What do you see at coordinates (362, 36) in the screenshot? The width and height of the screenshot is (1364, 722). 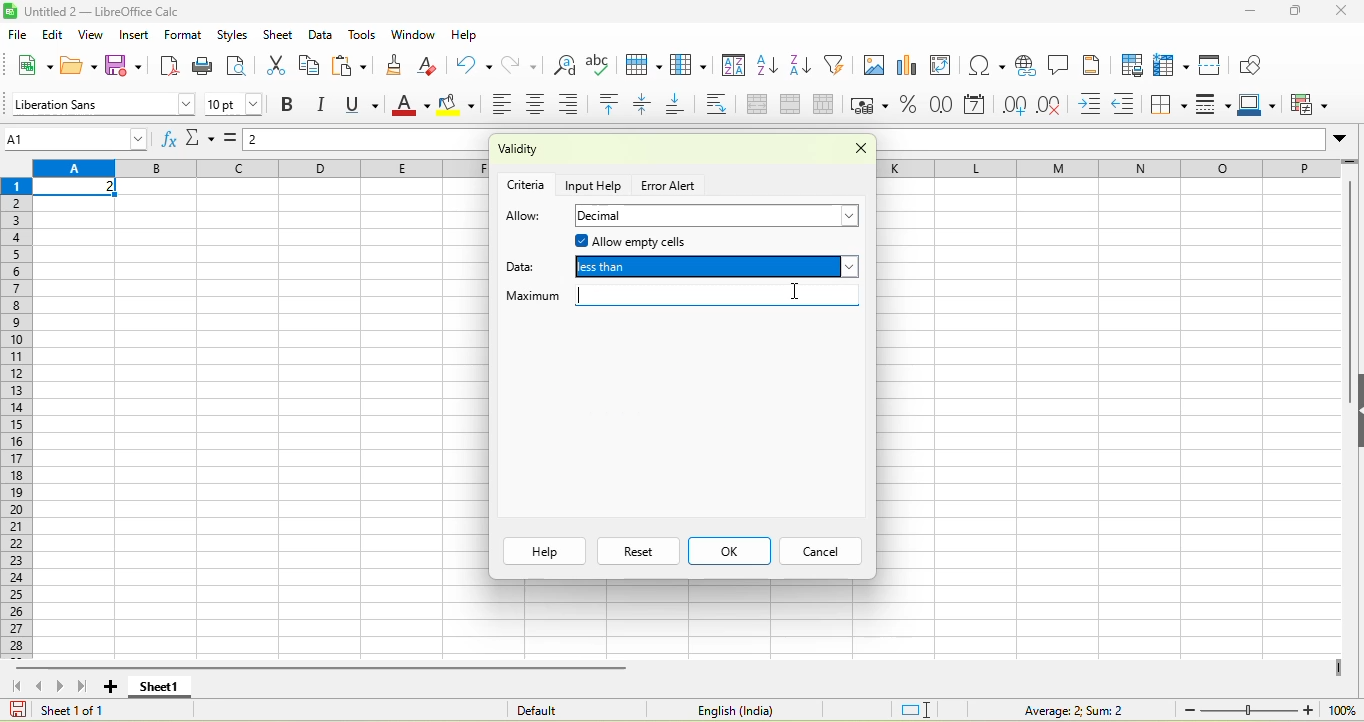 I see `tools` at bounding box center [362, 36].